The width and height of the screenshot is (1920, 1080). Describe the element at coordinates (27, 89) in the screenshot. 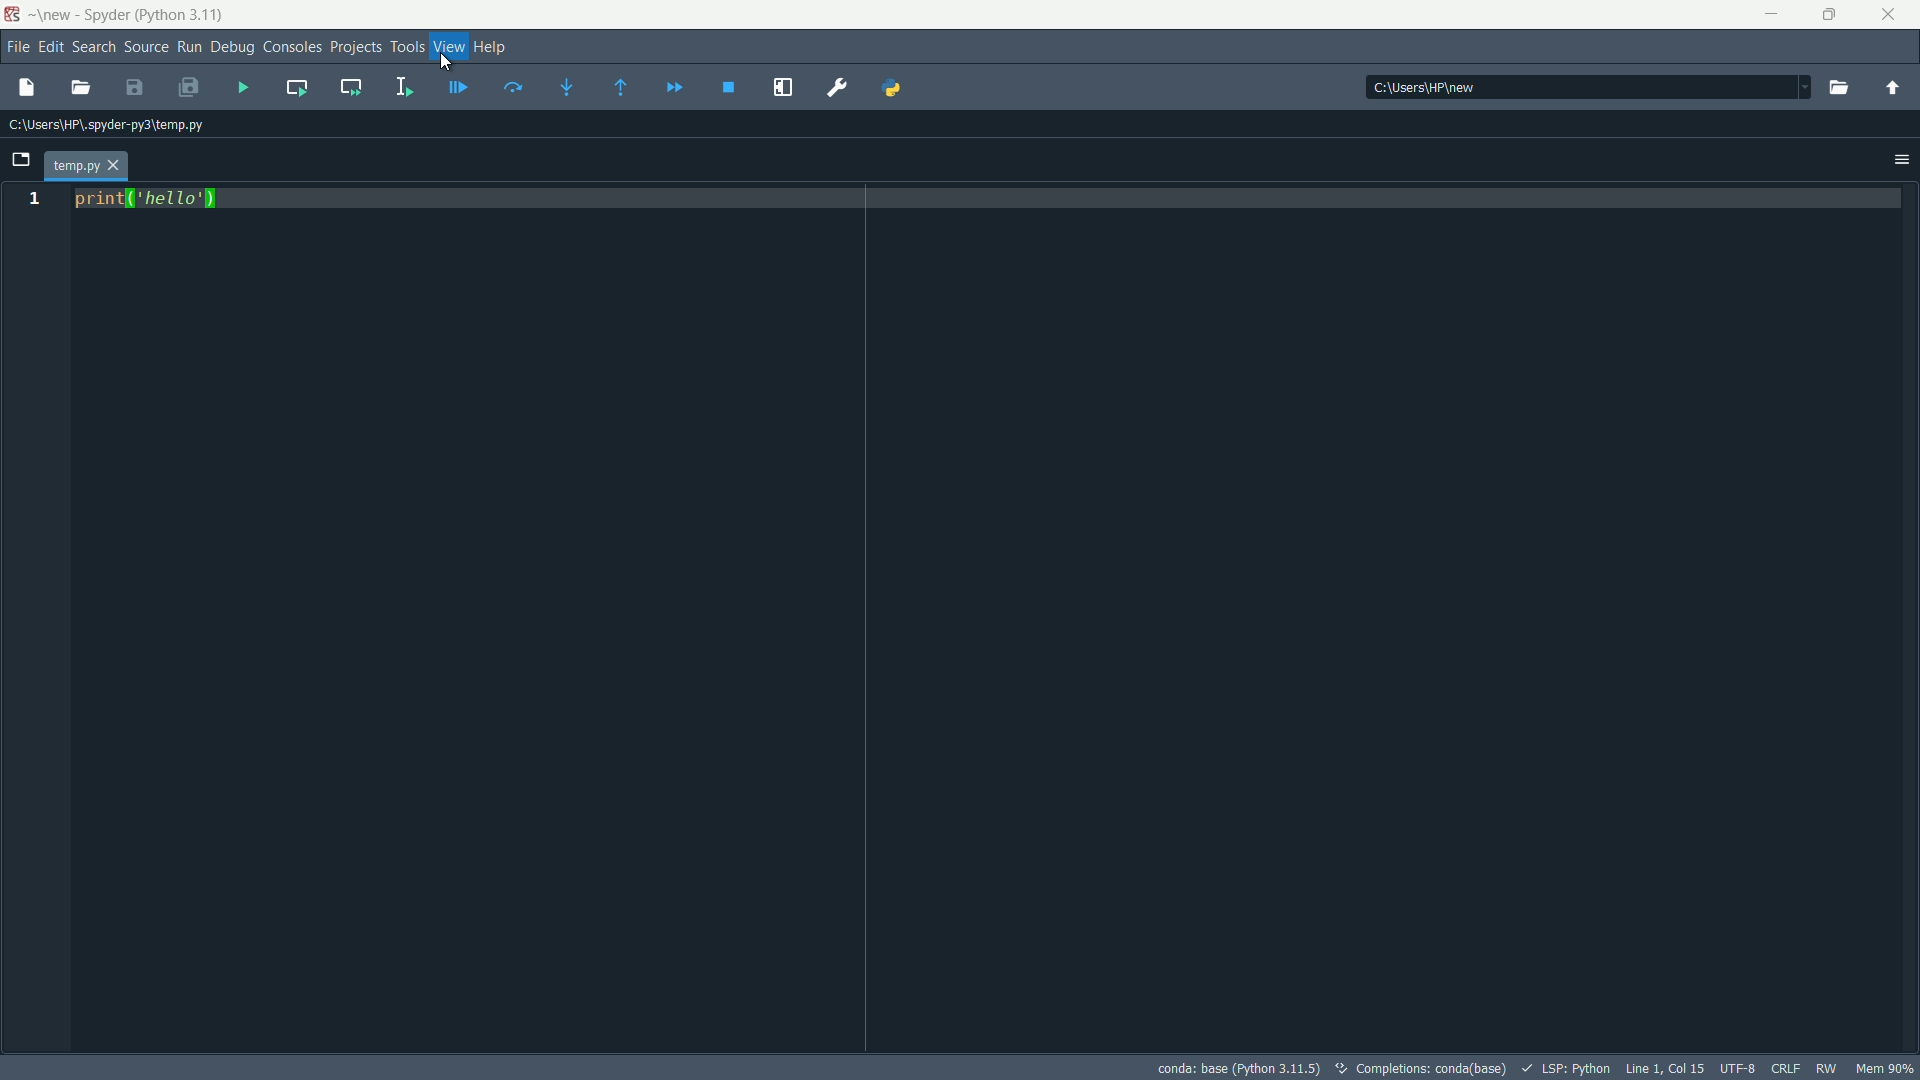

I see `new file` at that location.